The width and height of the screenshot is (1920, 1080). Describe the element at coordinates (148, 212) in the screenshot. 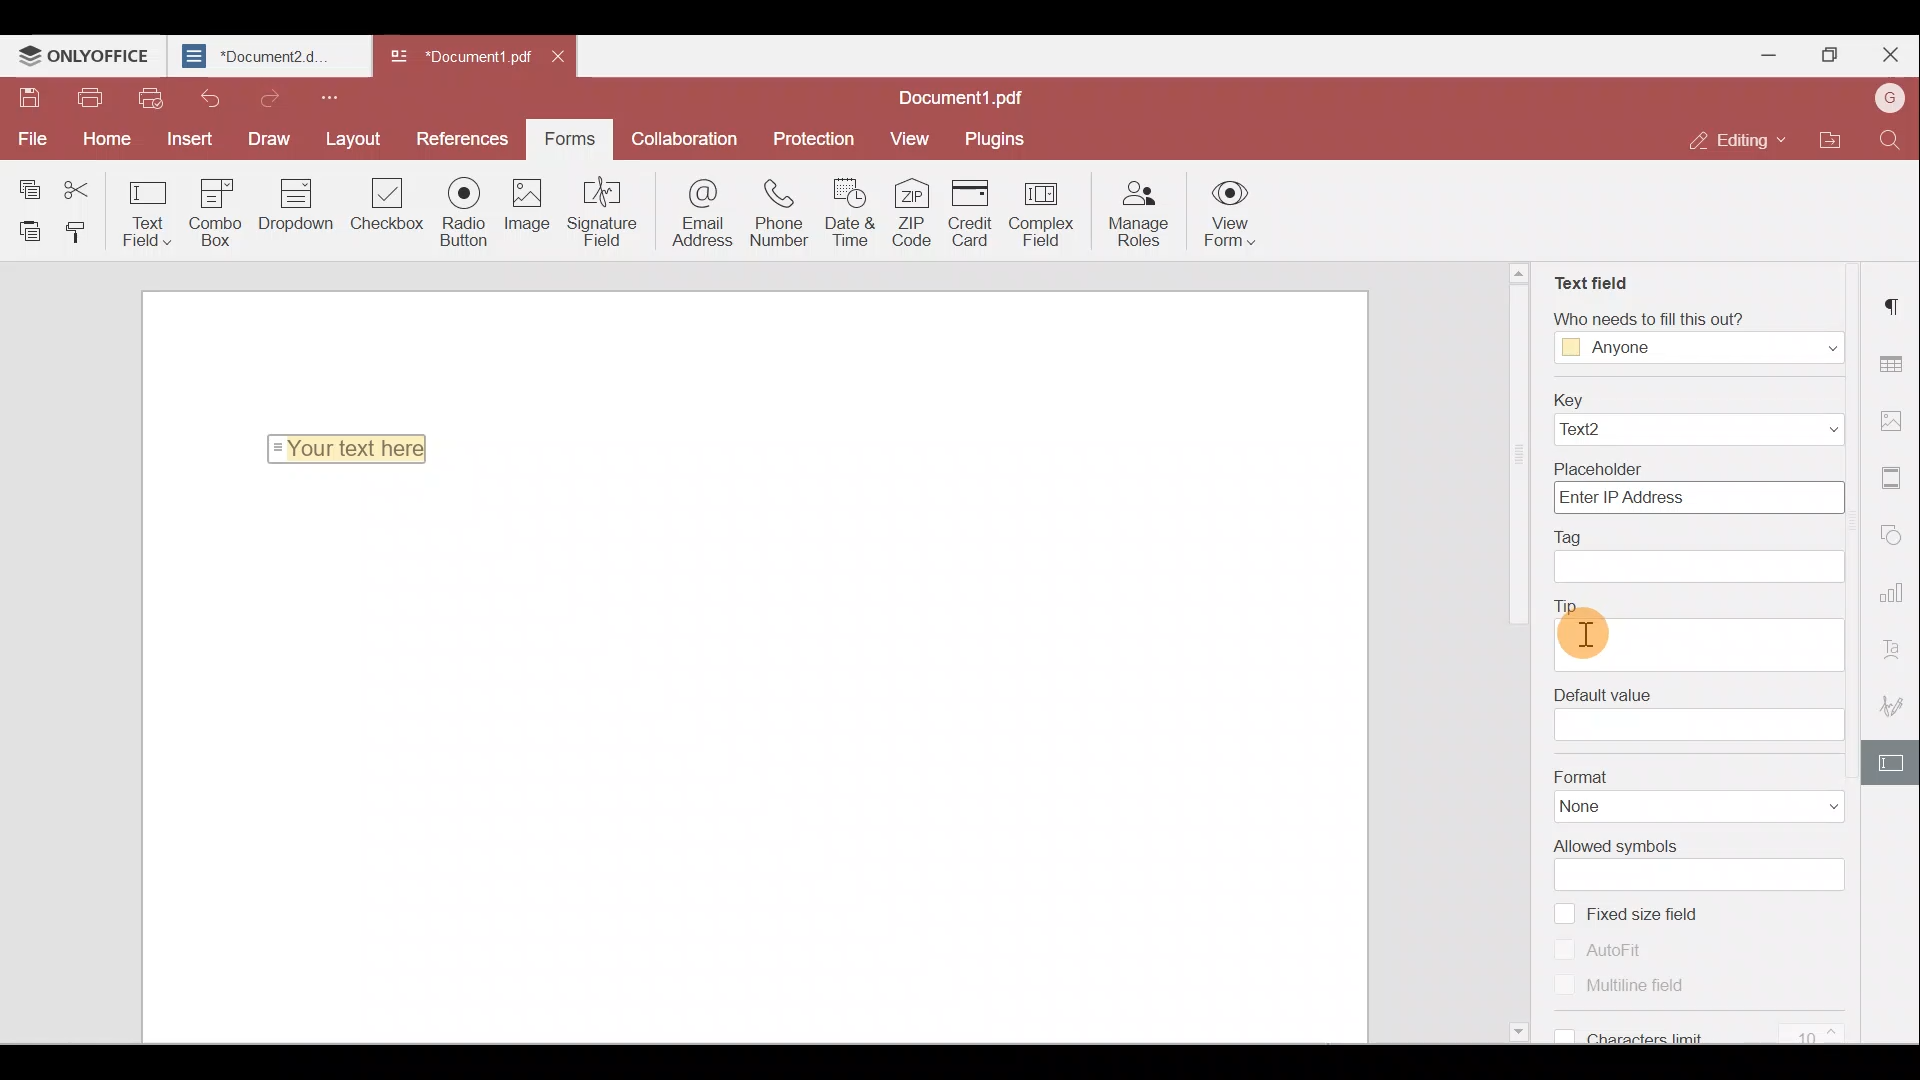

I see `Text field` at that location.